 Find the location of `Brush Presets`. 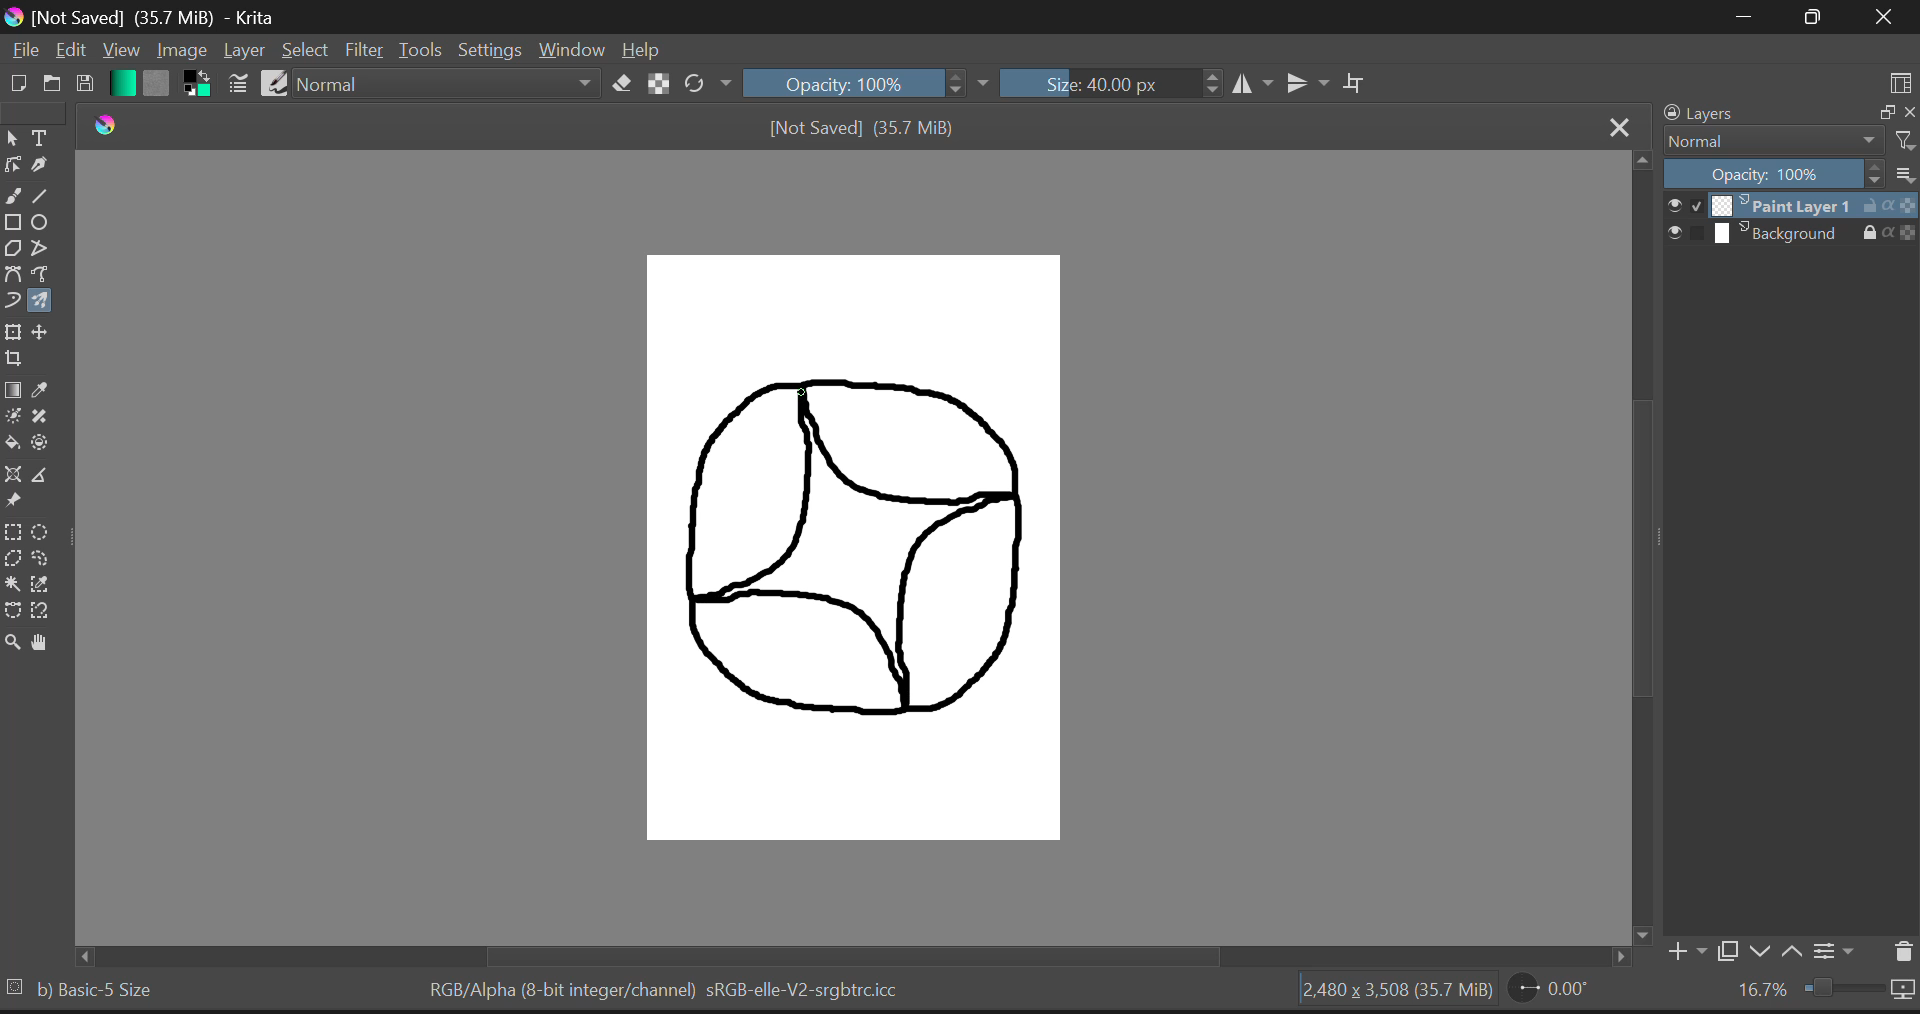

Brush Presets is located at coordinates (276, 82).